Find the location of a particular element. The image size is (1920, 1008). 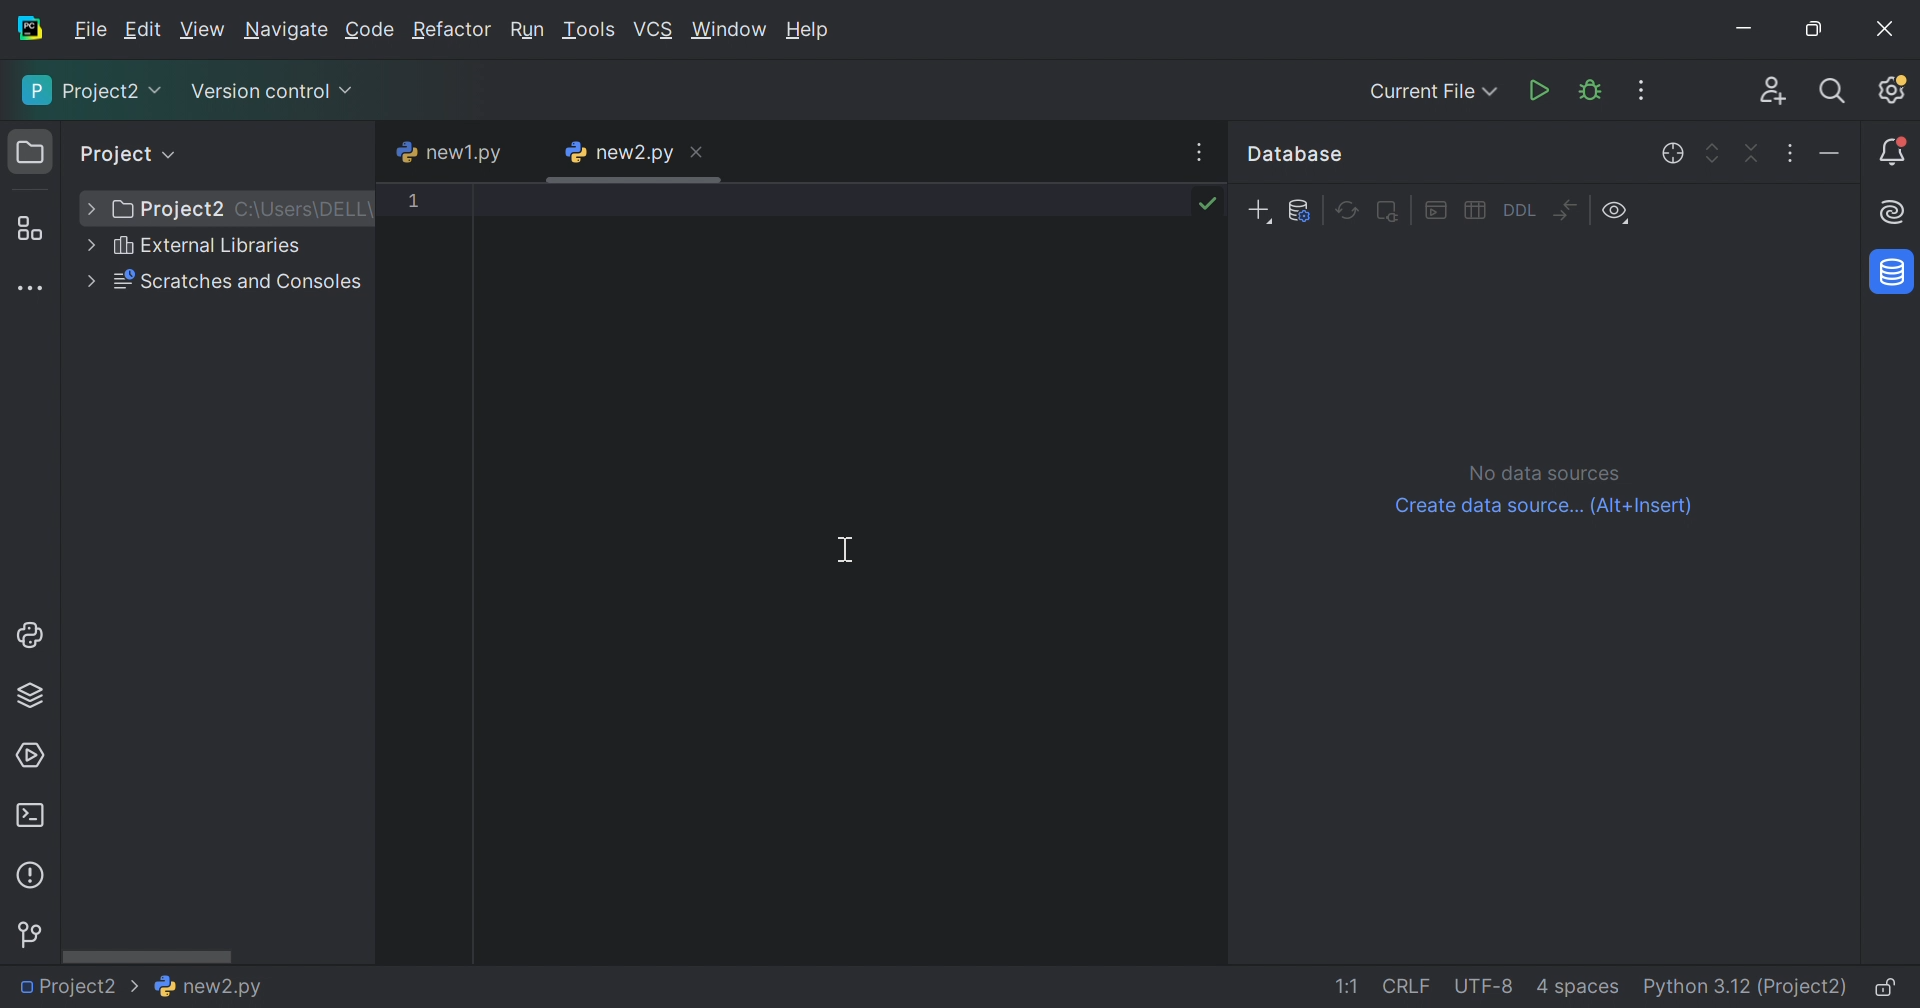

Edit is located at coordinates (144, 27).